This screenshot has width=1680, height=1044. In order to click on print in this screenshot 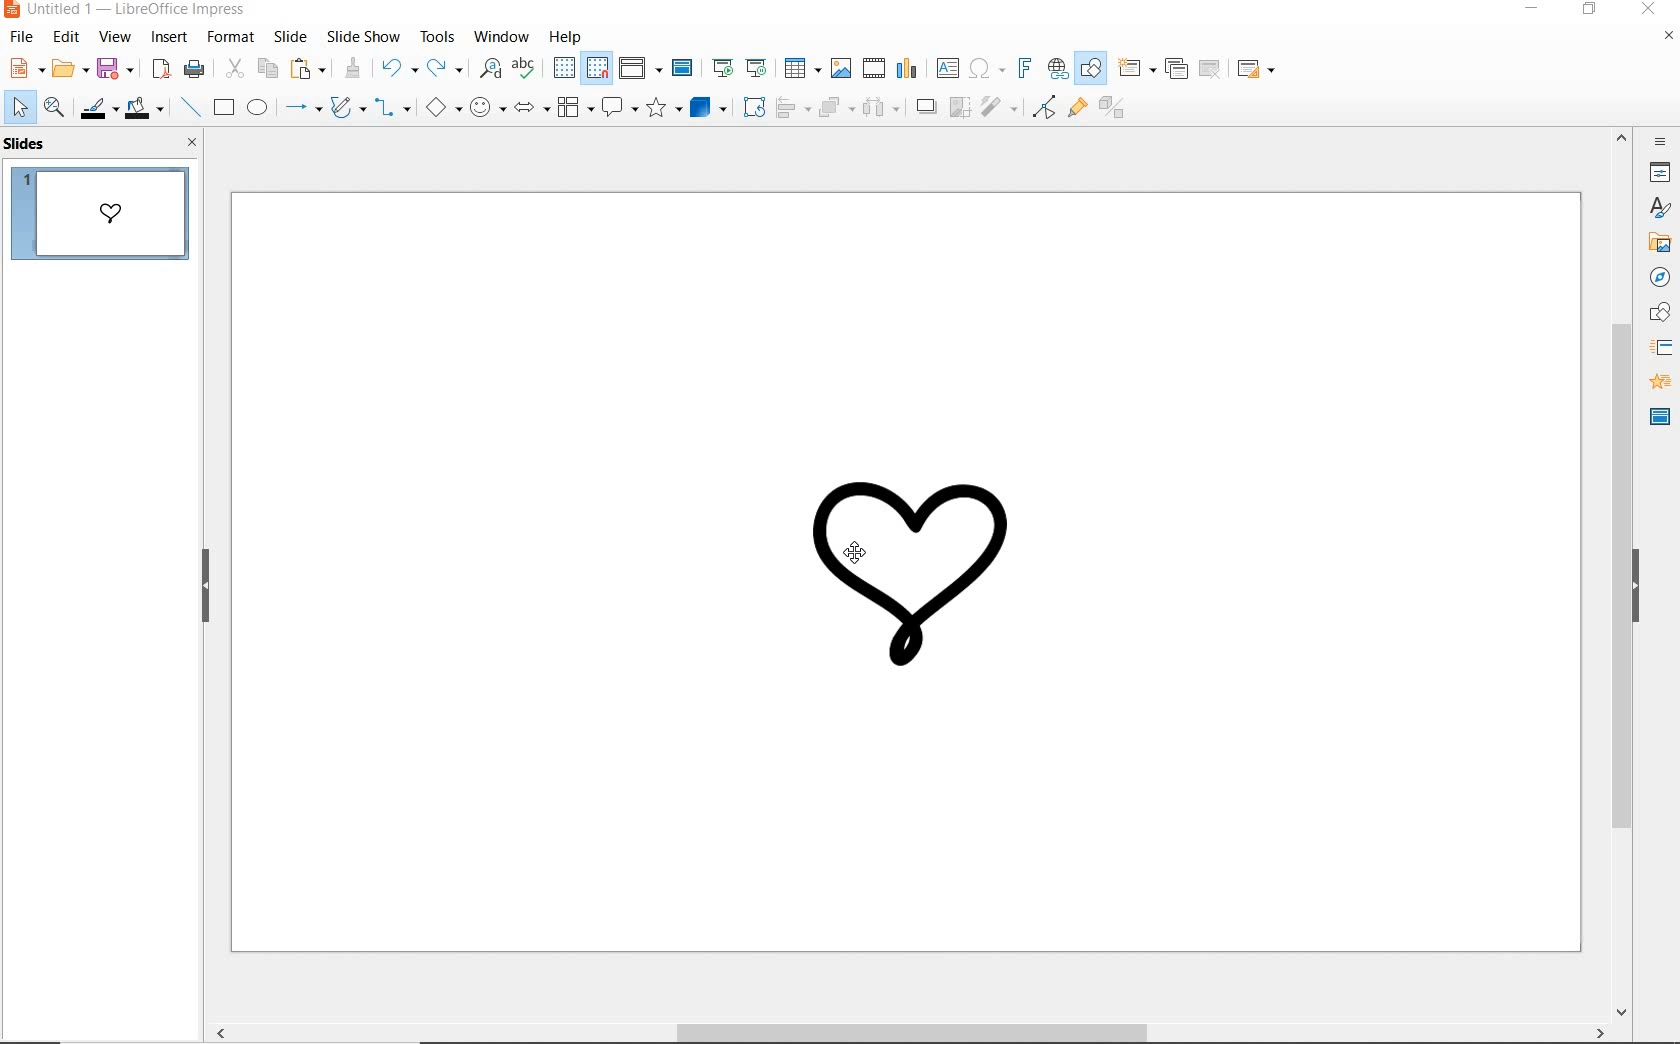, I will do `click(194, 69)`.